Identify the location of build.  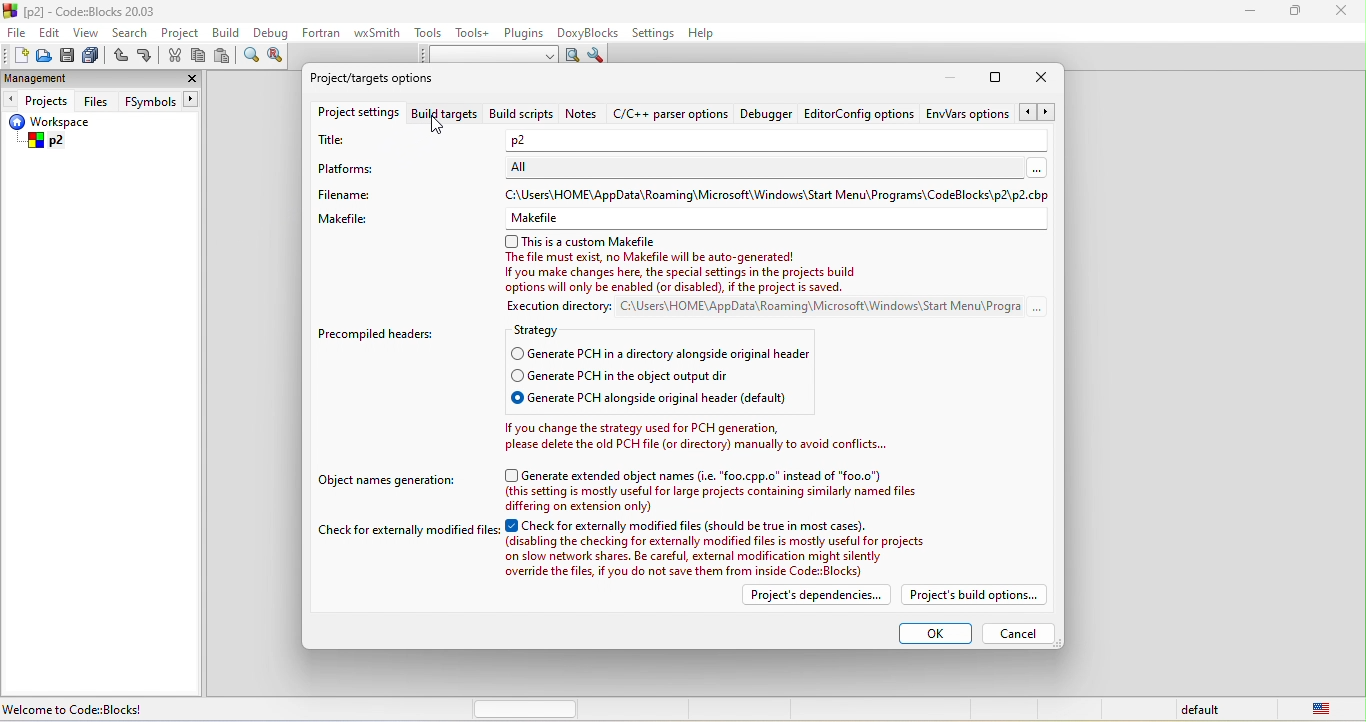
(228, 35).